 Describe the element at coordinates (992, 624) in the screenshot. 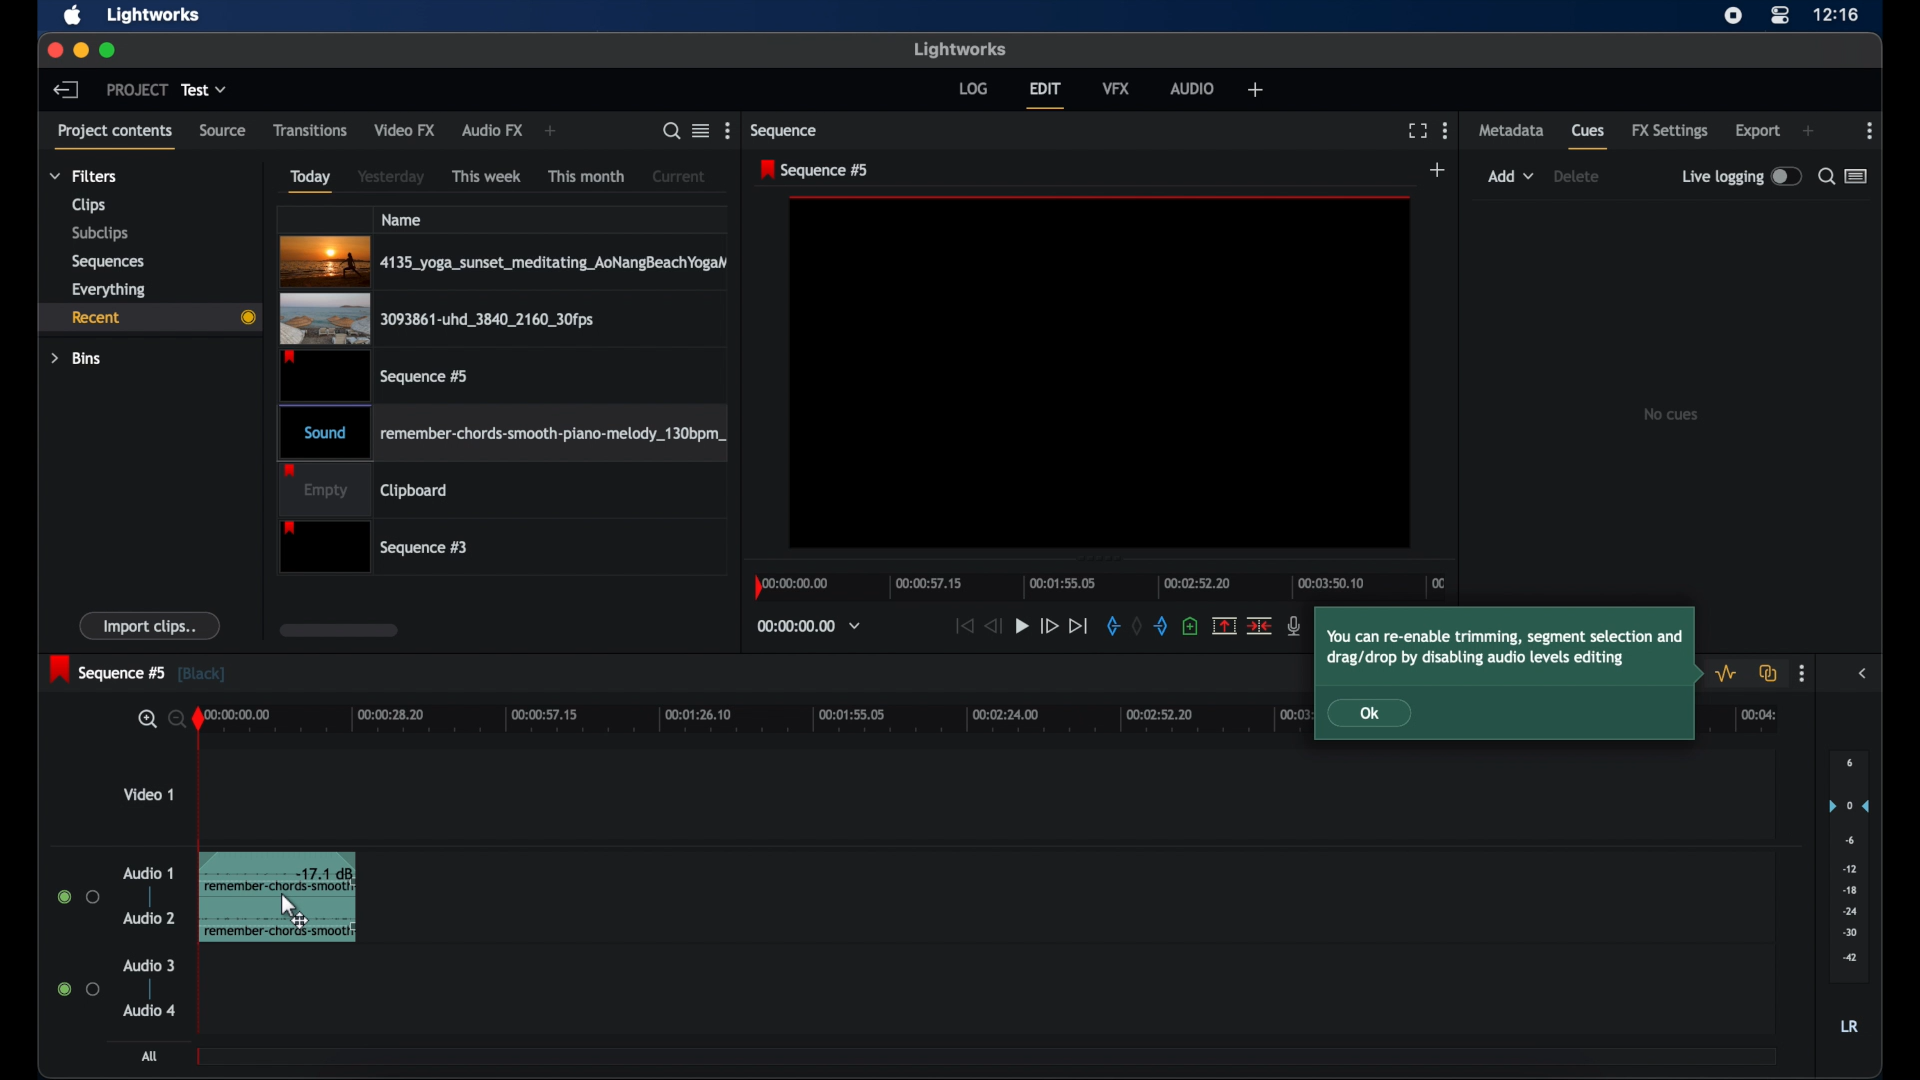

I see `rewind` at that location.